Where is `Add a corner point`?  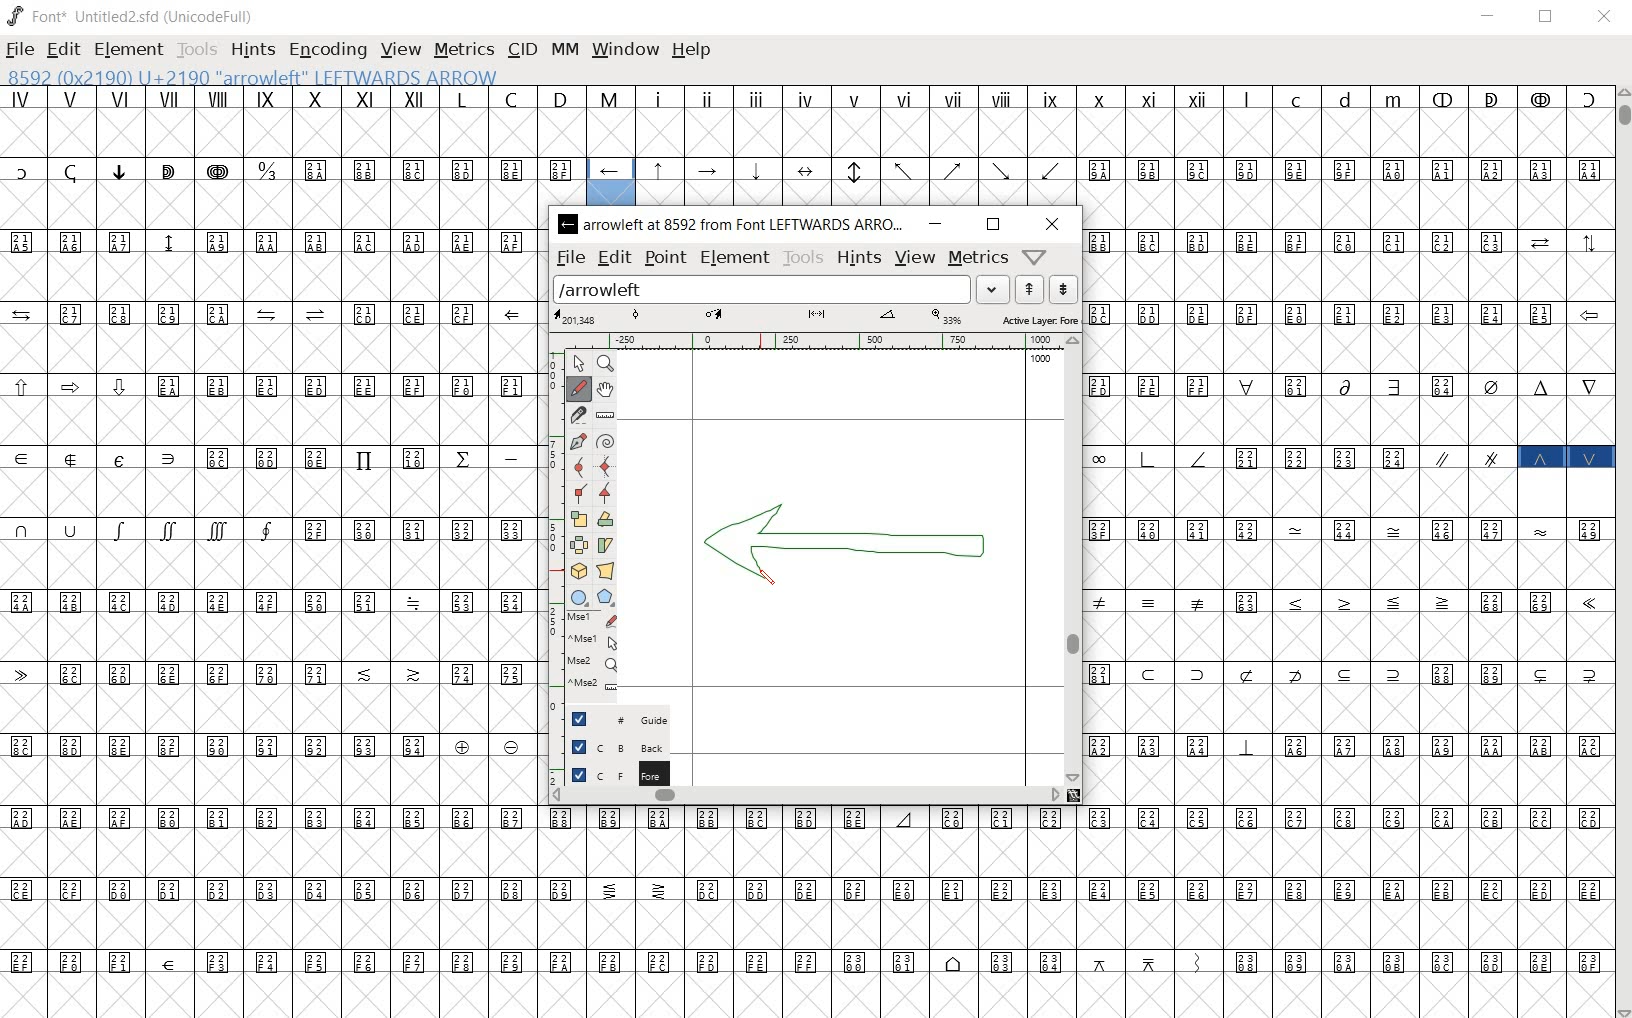
Add a corner point is located at coordinates (606, 492).